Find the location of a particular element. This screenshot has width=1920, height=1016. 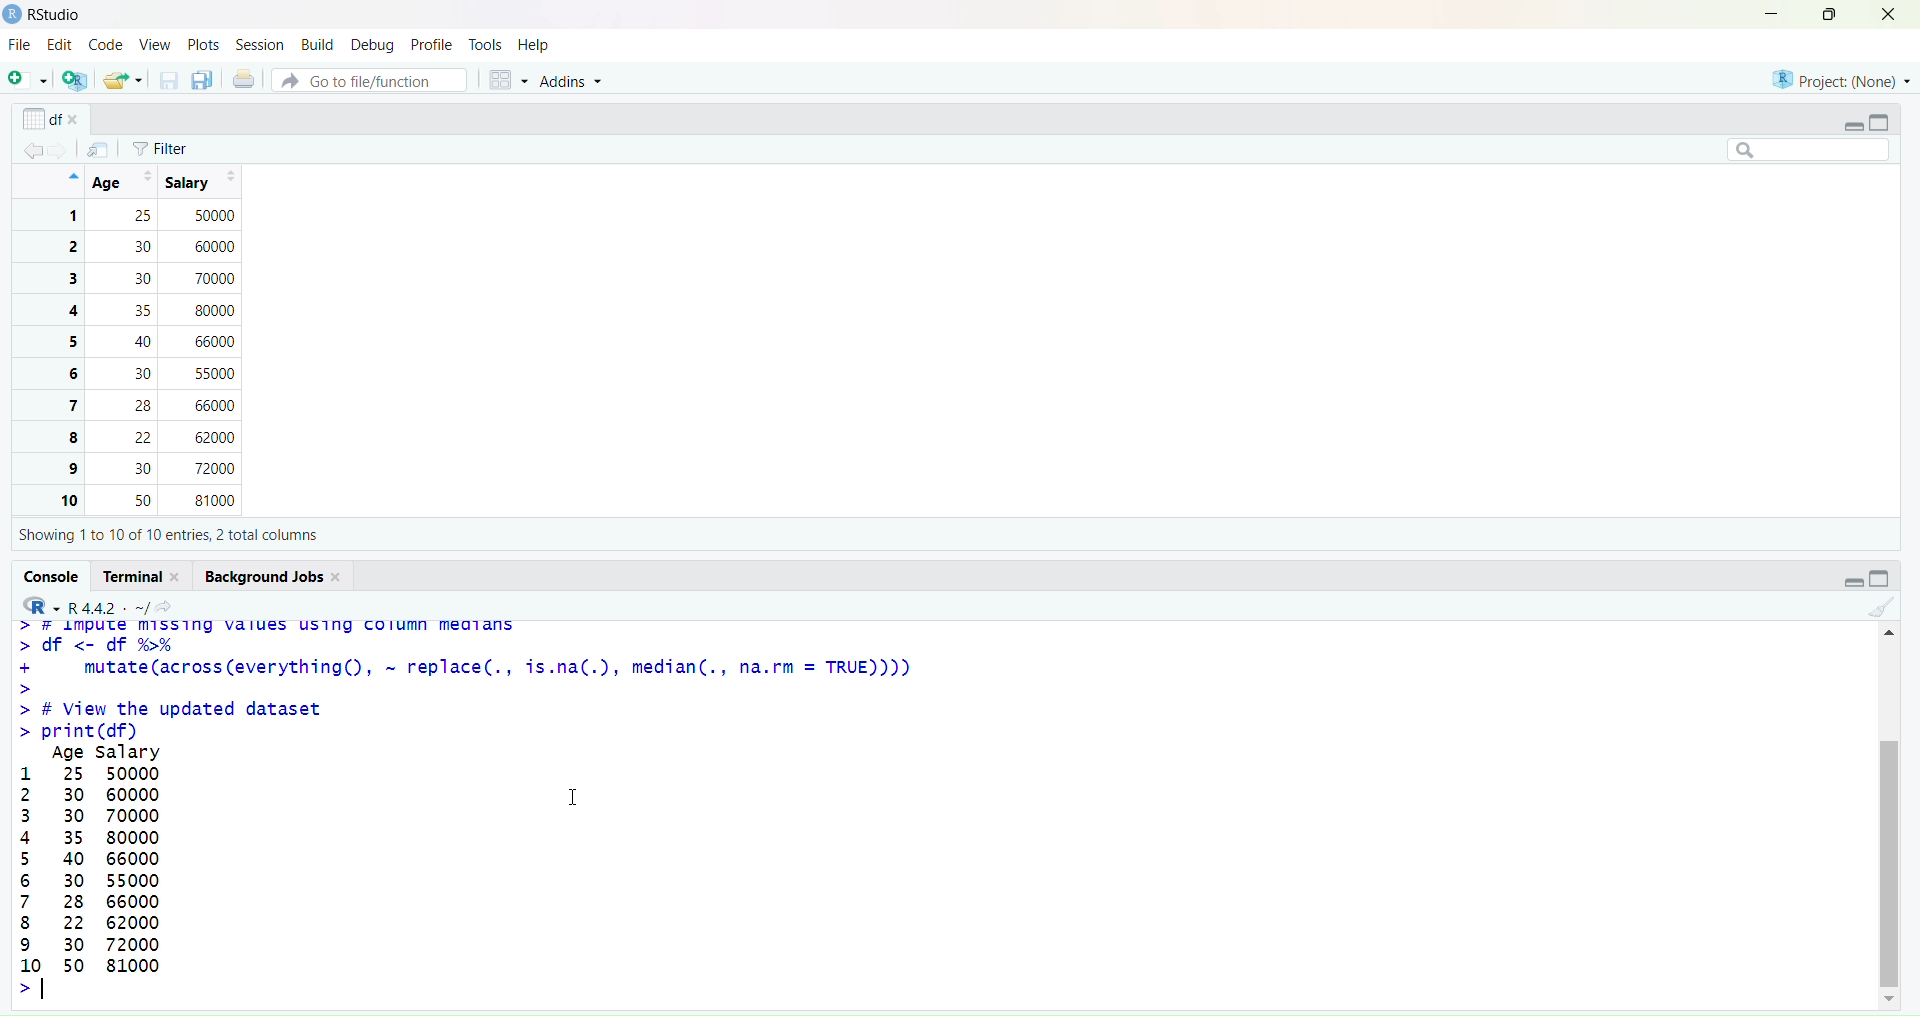

scrollbar is located at coordinates (1892, 815).